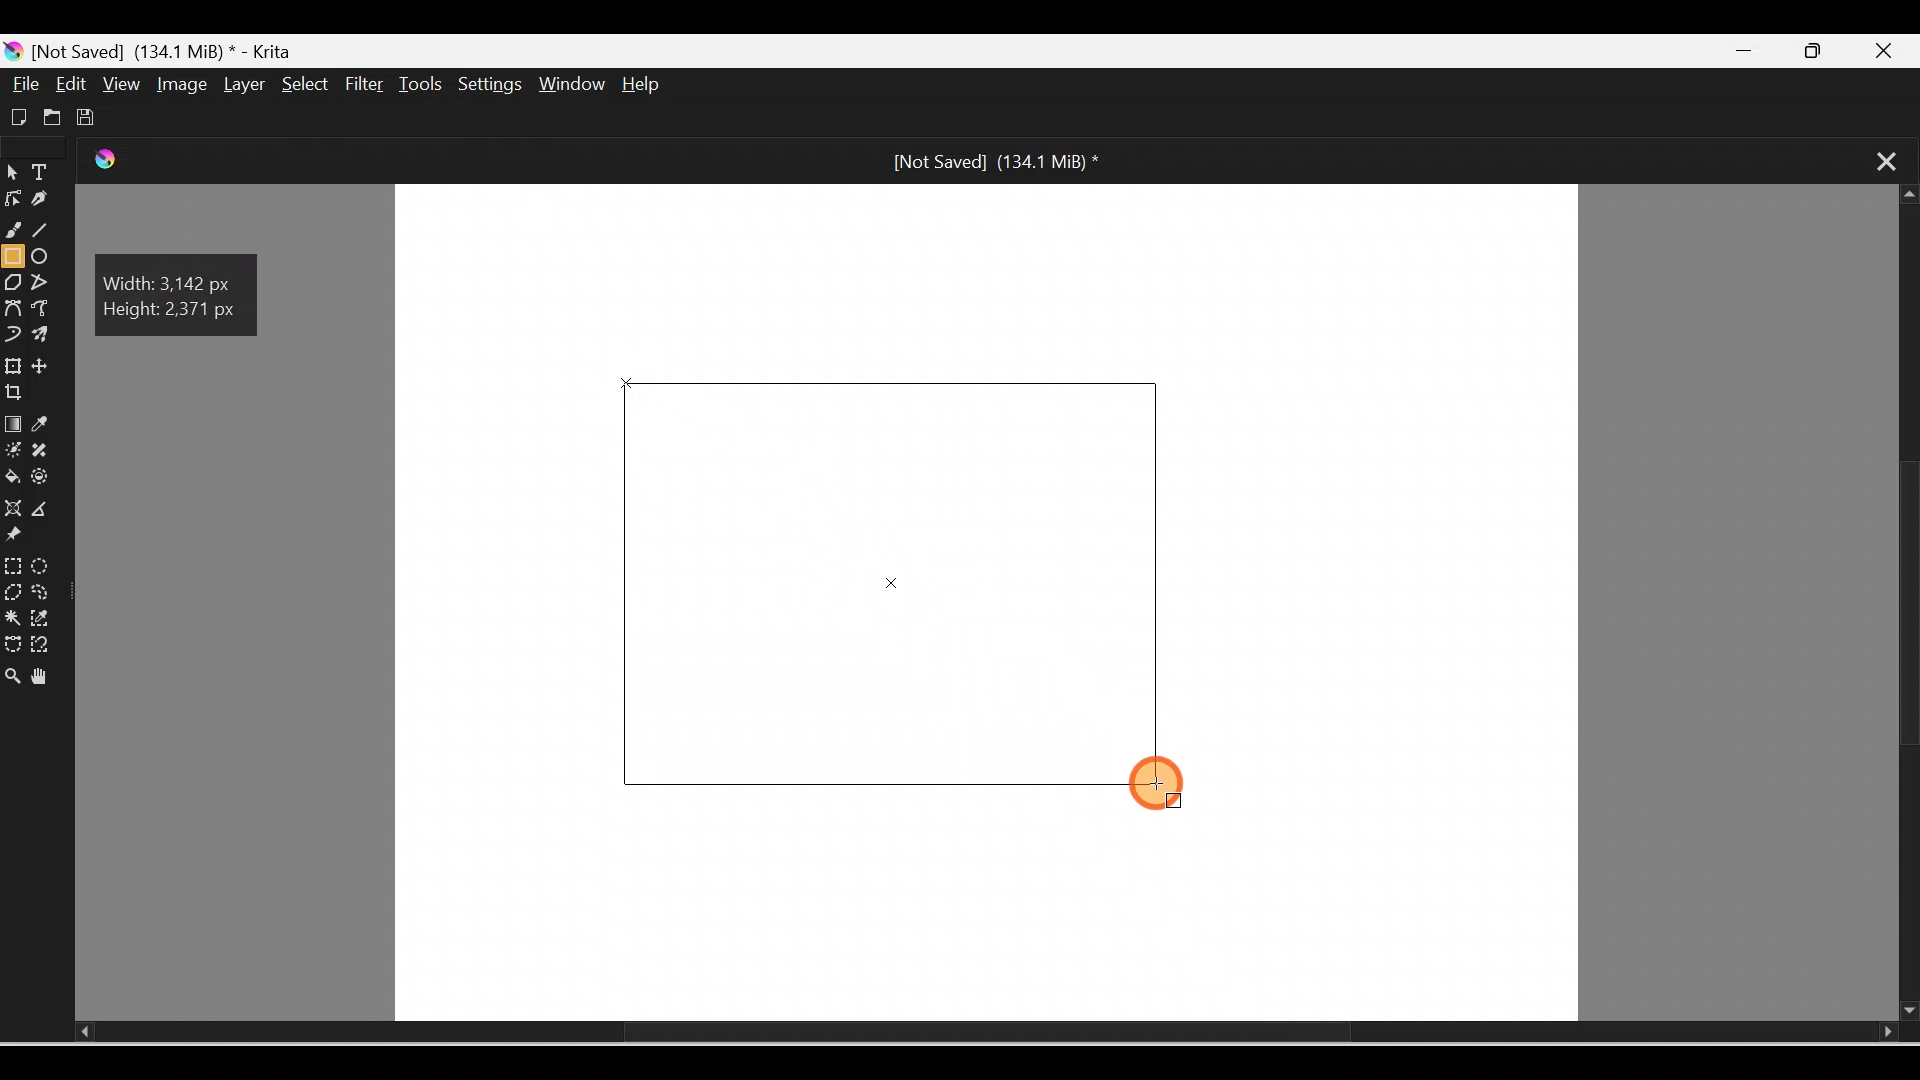 Image resolution: width=1920 pixels, height=1080 pixels. I want to click on Cursor on Rectangle, so click(1160, 786).